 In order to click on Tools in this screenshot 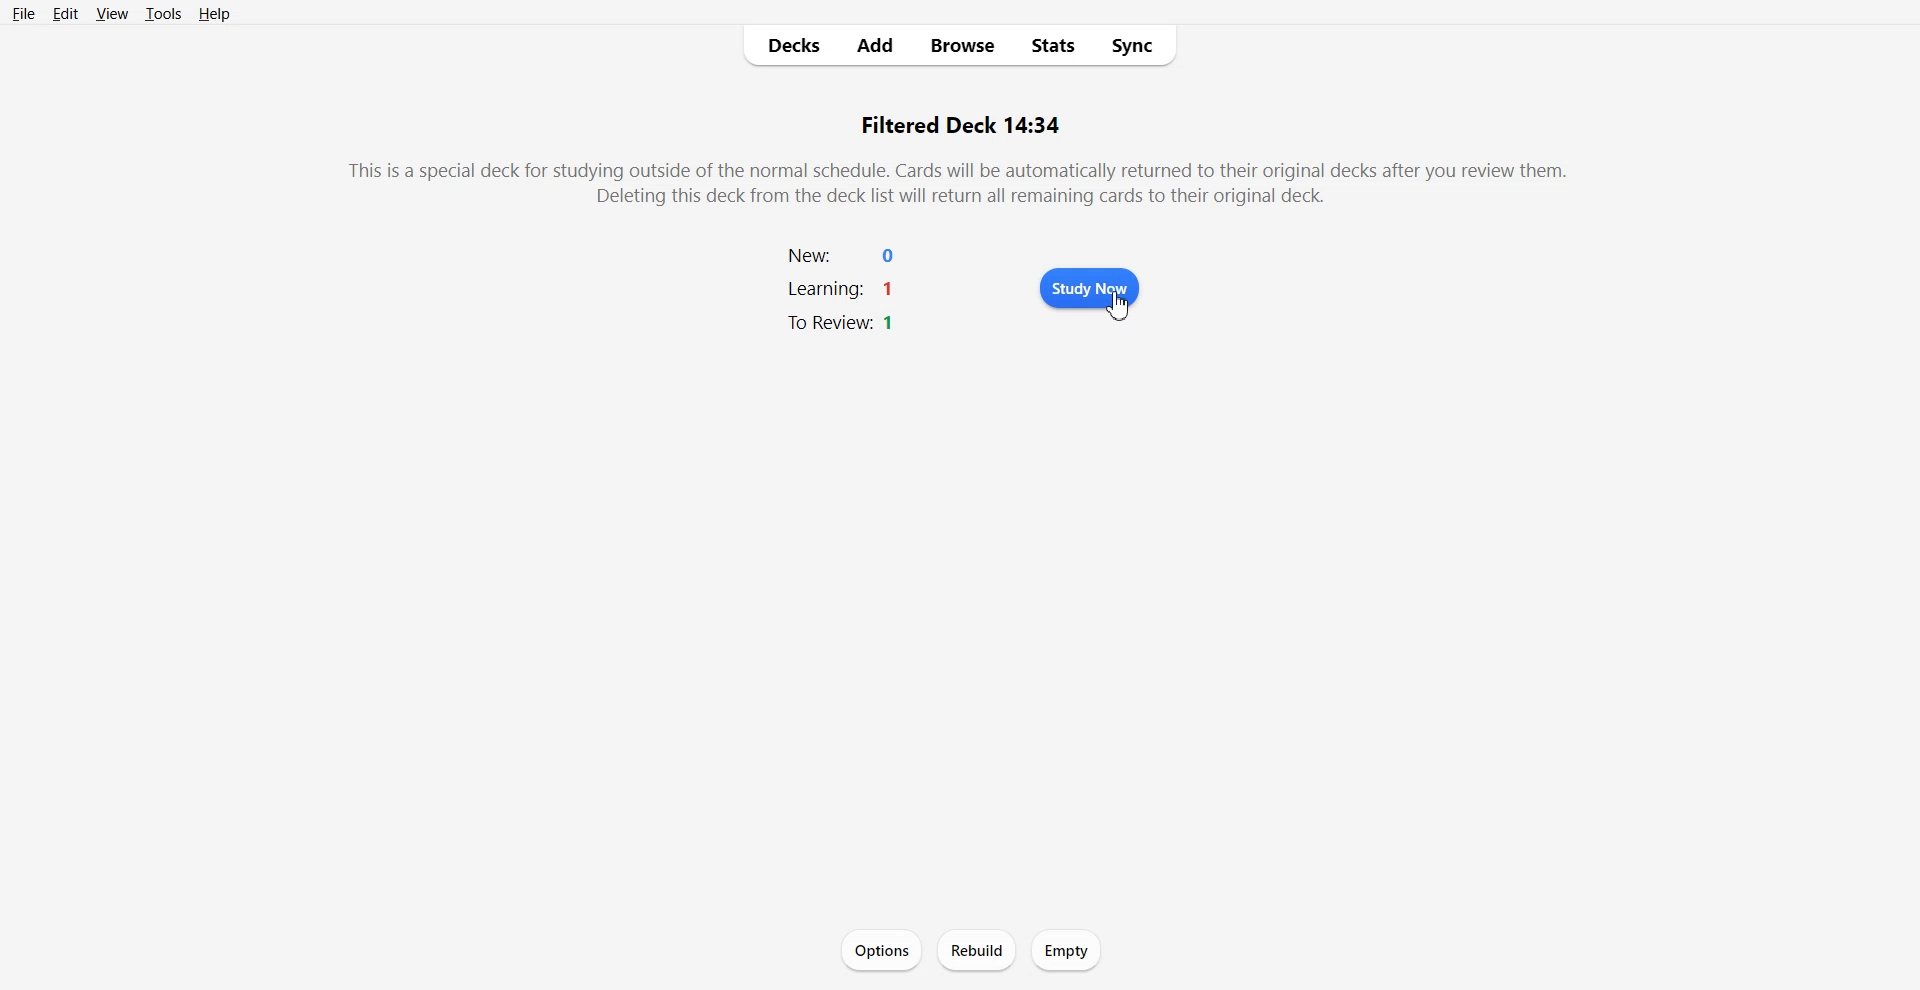, I will do `click(164, 13)`.